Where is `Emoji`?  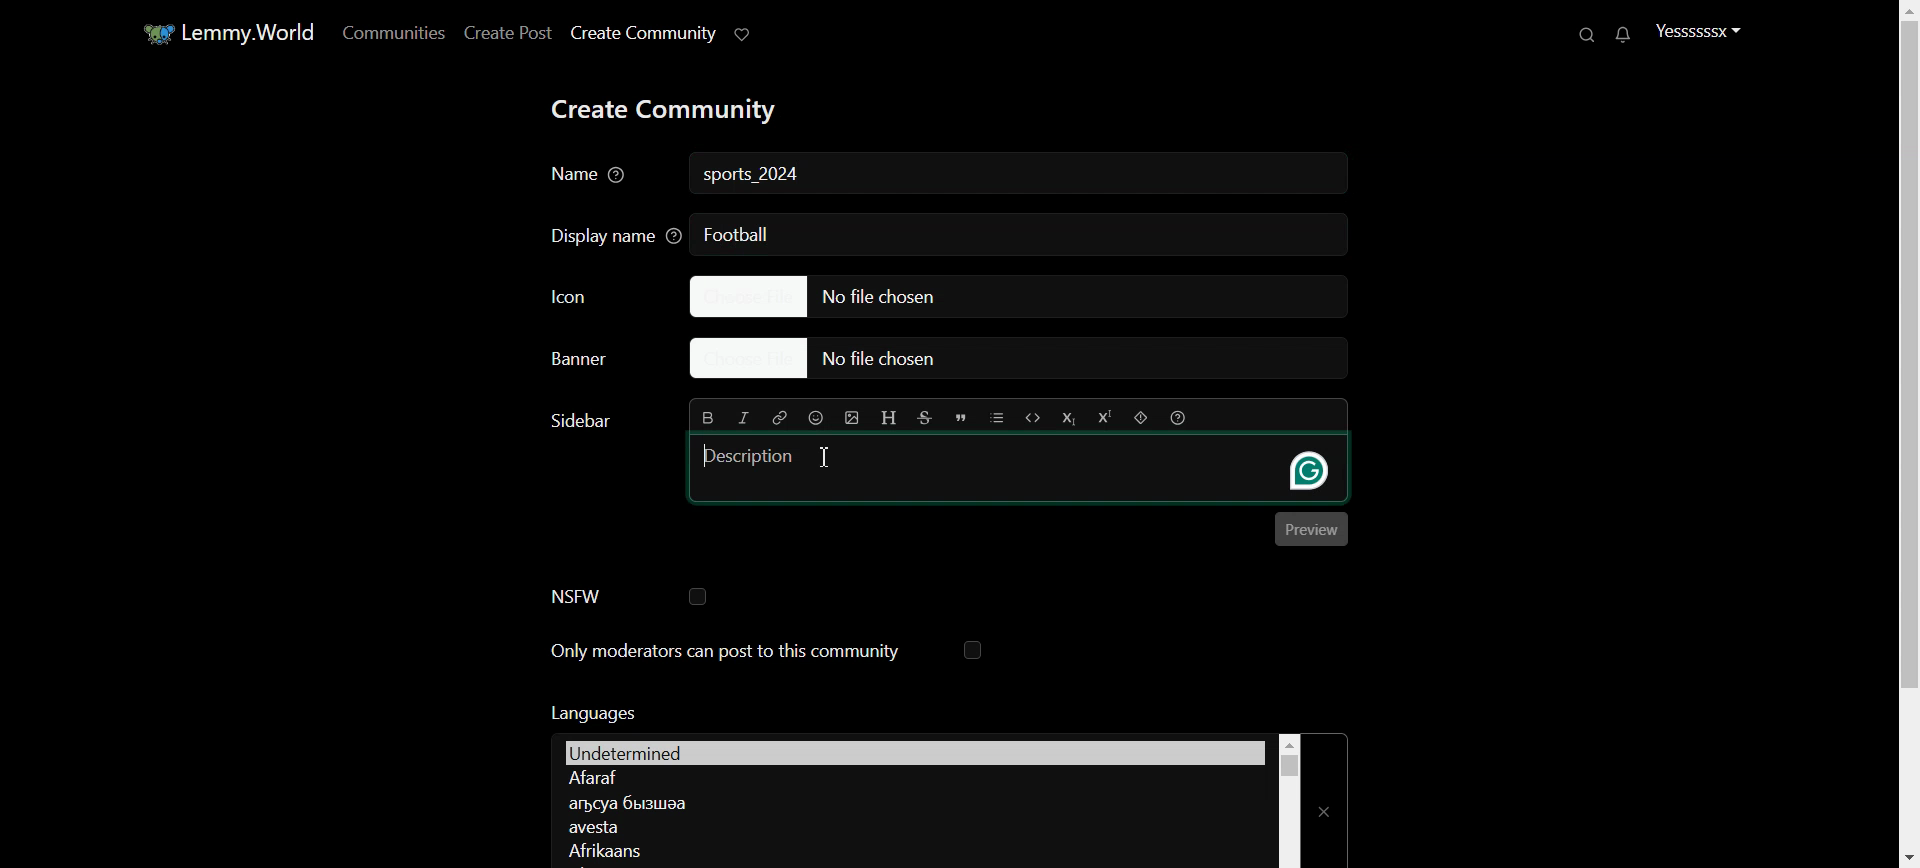
Emoji is located at coordinates (817, 417).